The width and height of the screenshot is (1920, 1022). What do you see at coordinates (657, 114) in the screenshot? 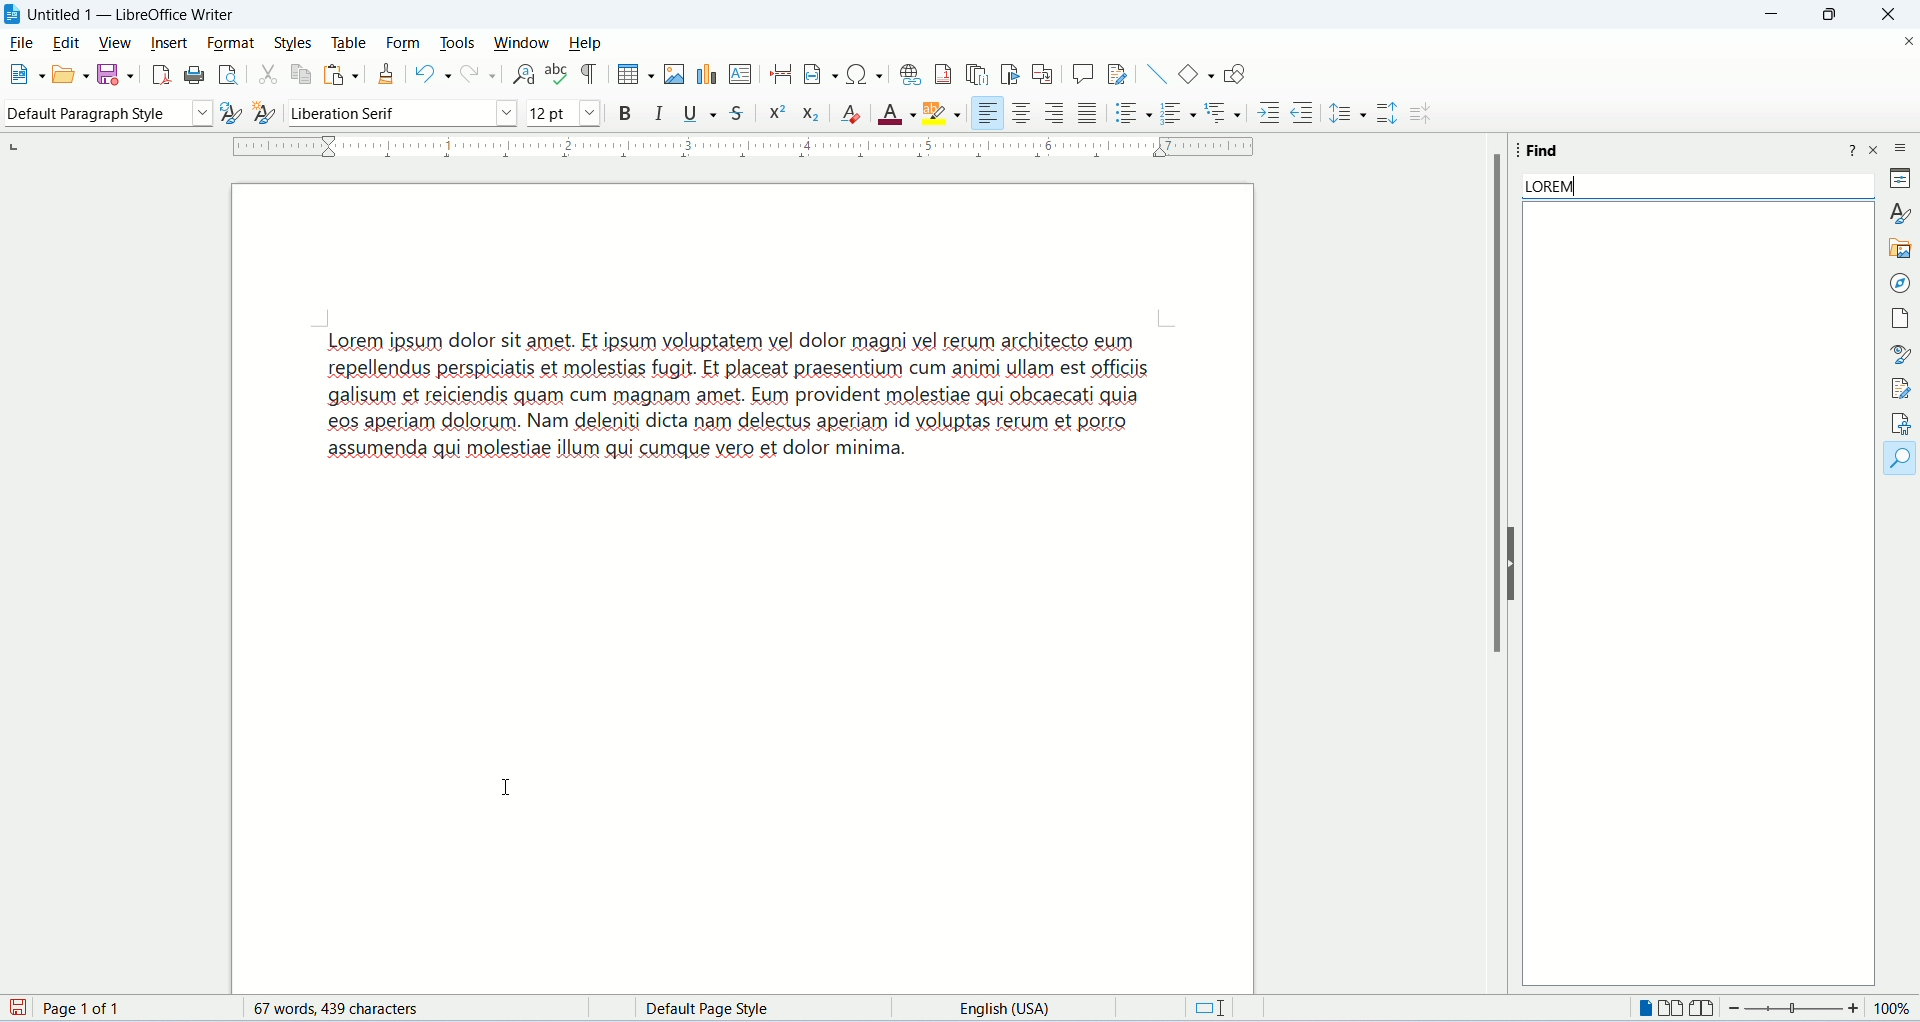
I see `italics` at bounding box center [657, 114].